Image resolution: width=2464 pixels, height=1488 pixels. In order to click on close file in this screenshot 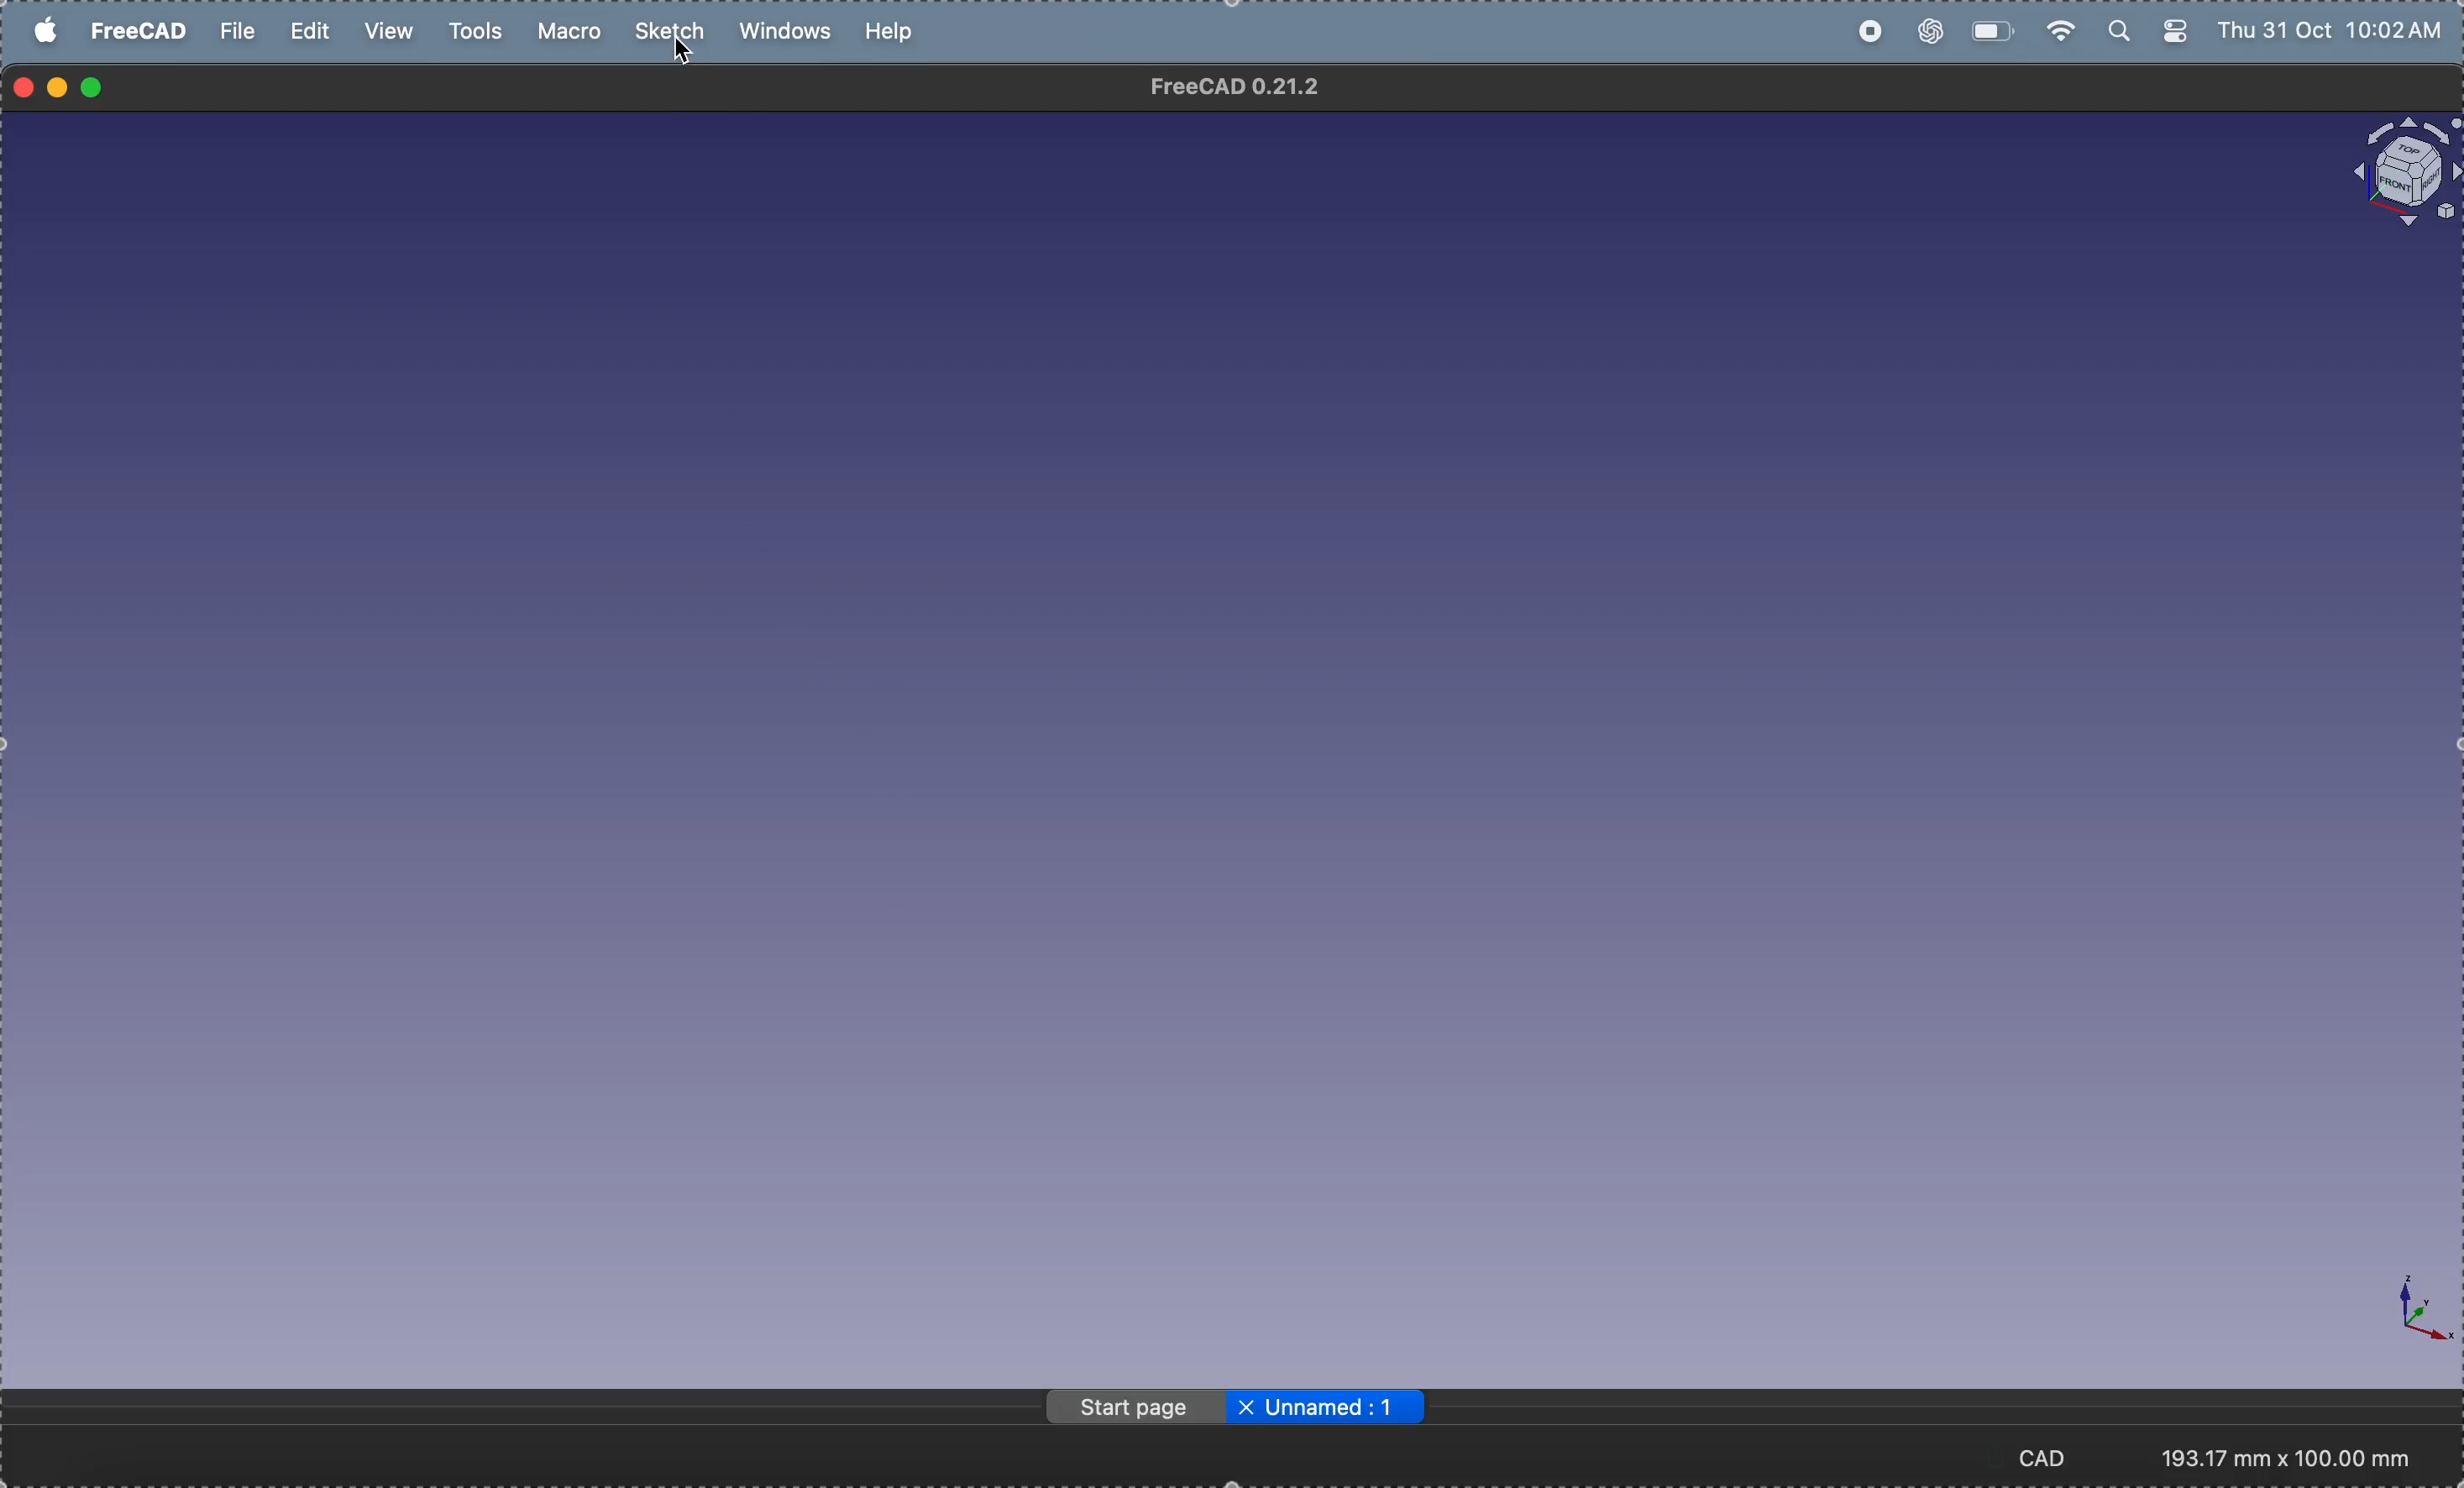, I will do `click(1246, 1408)`.